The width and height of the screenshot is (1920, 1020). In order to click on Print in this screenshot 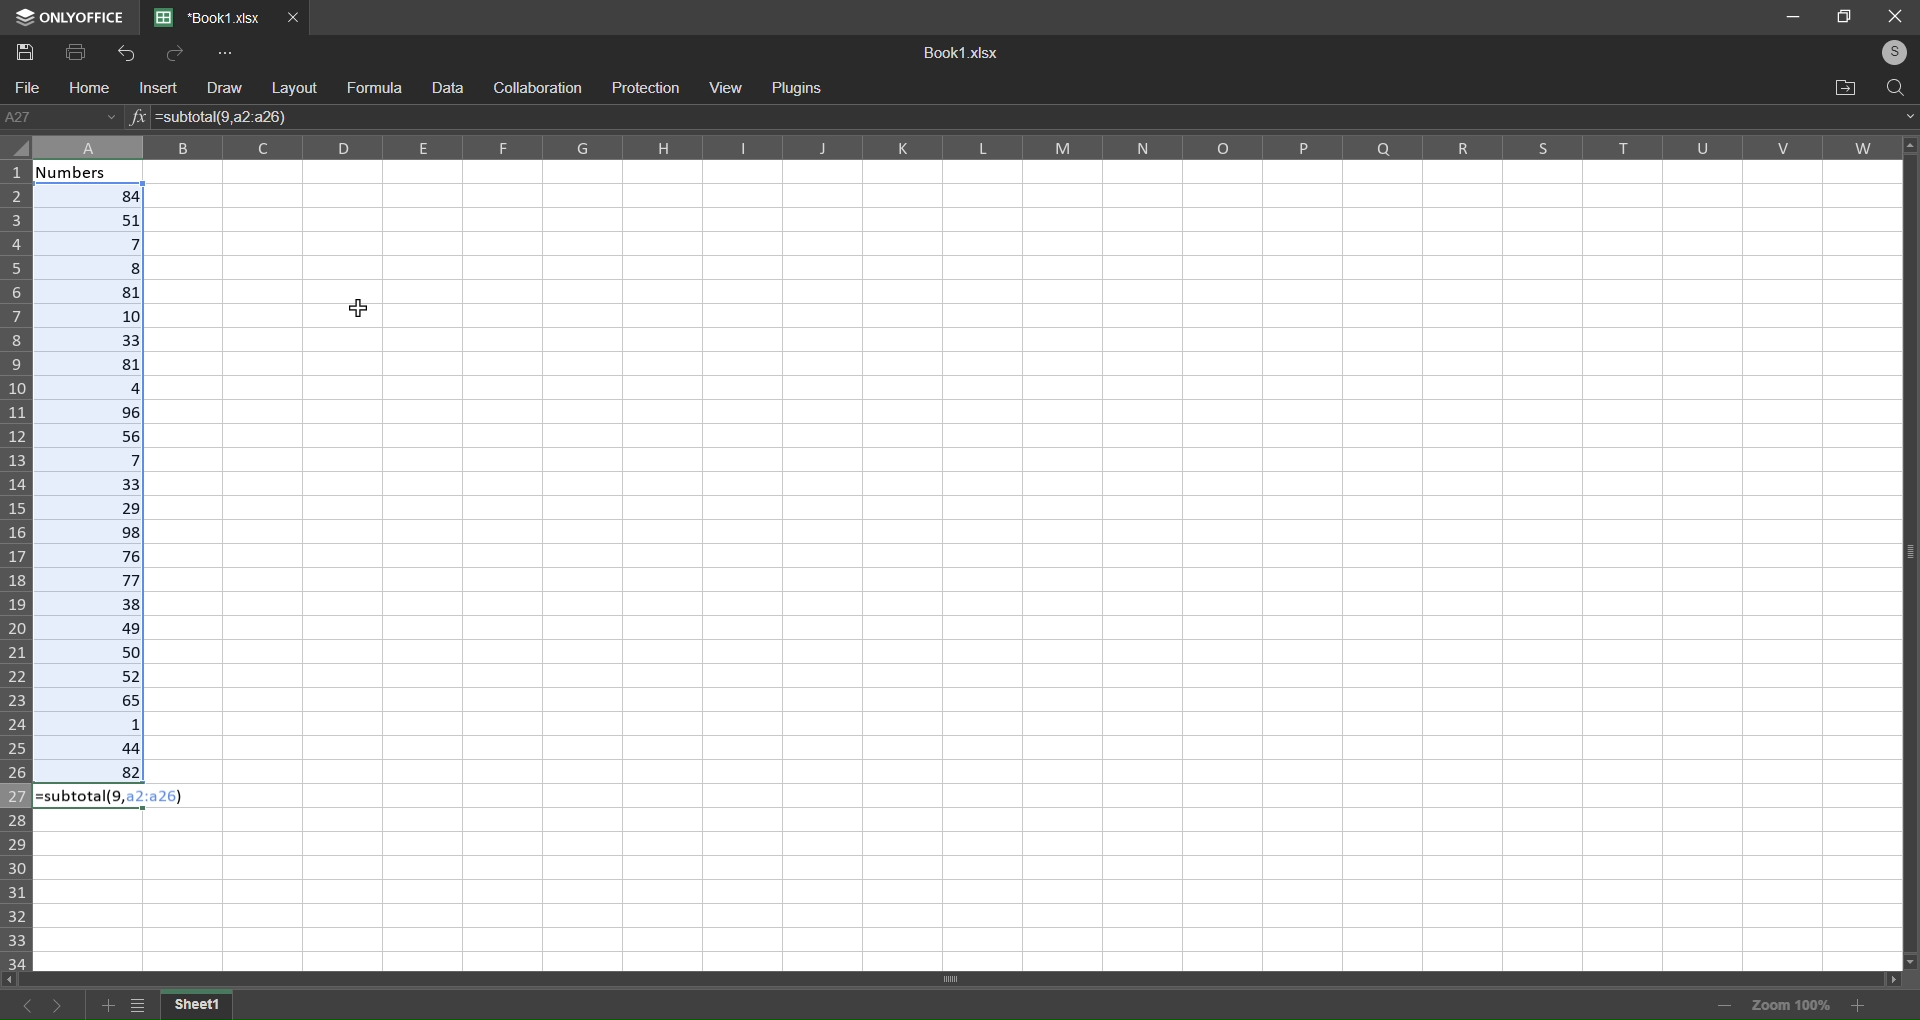, I will do `click(74, 53)`.